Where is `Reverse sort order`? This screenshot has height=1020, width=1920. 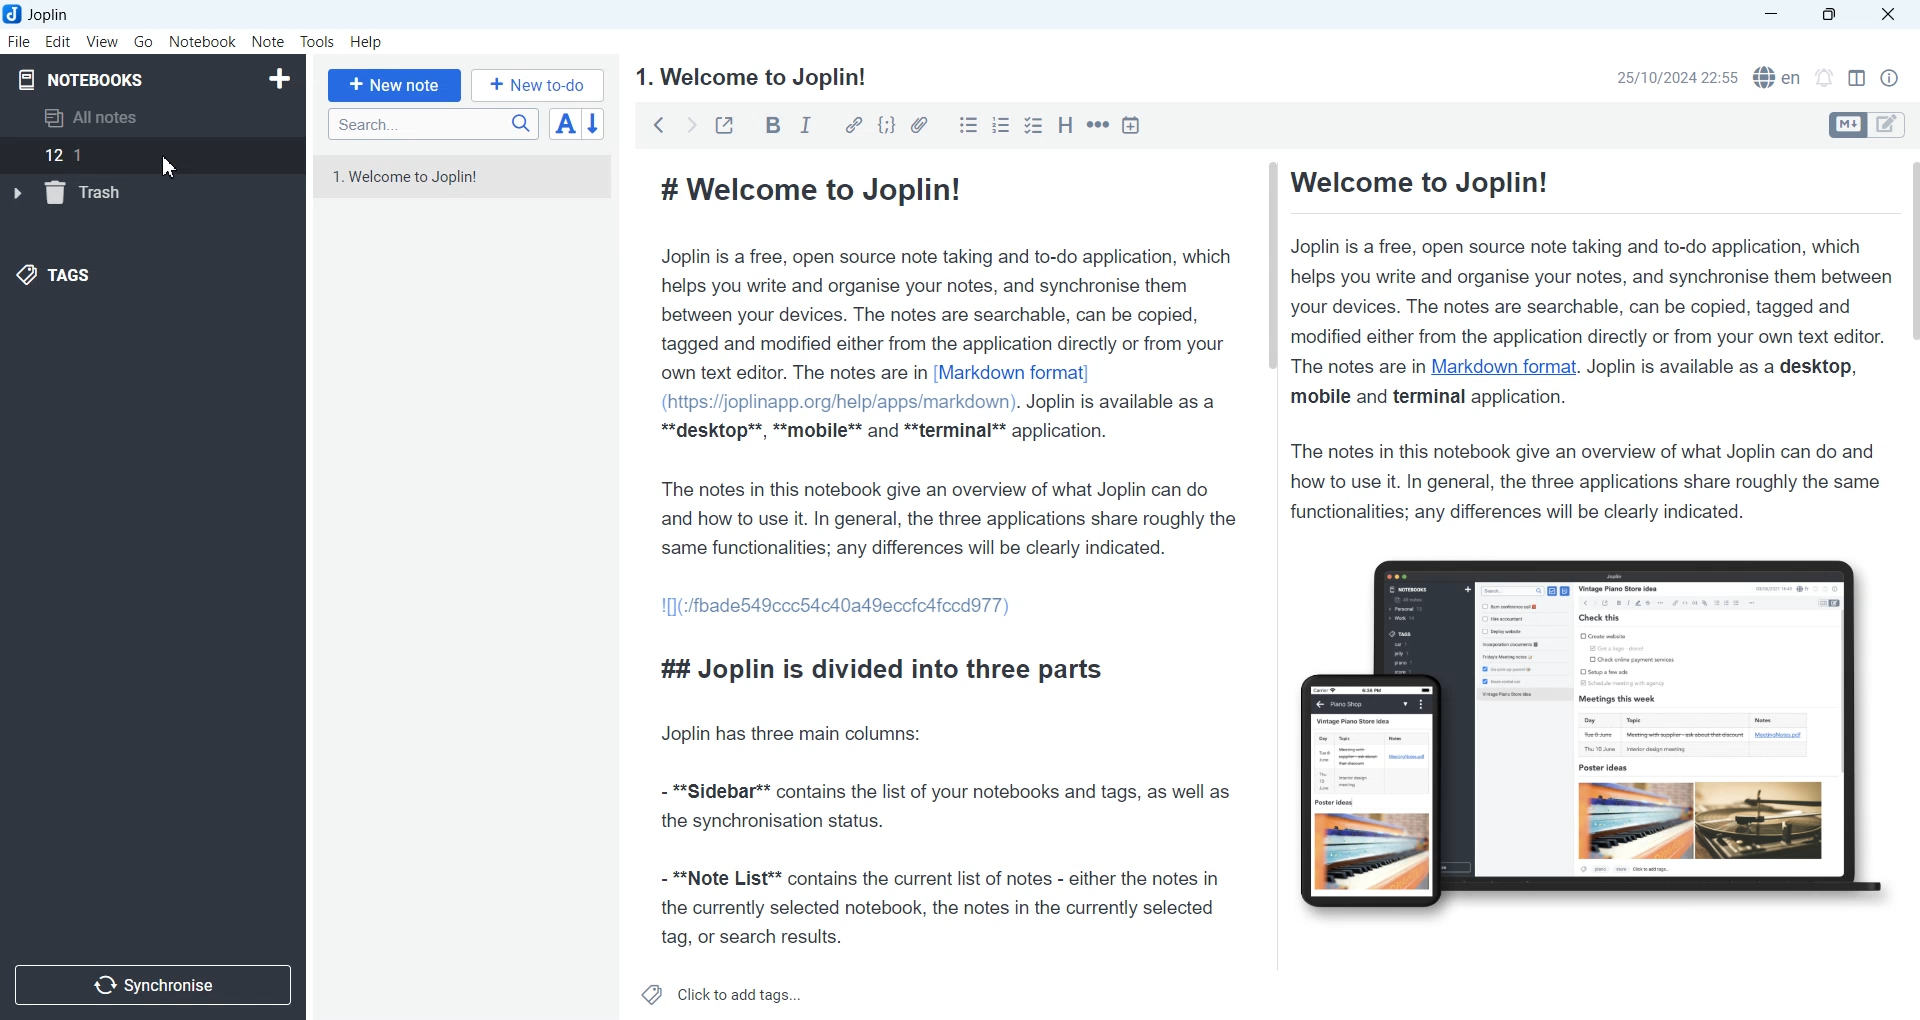
Reverse sort order is located at coordinates (596, 124).